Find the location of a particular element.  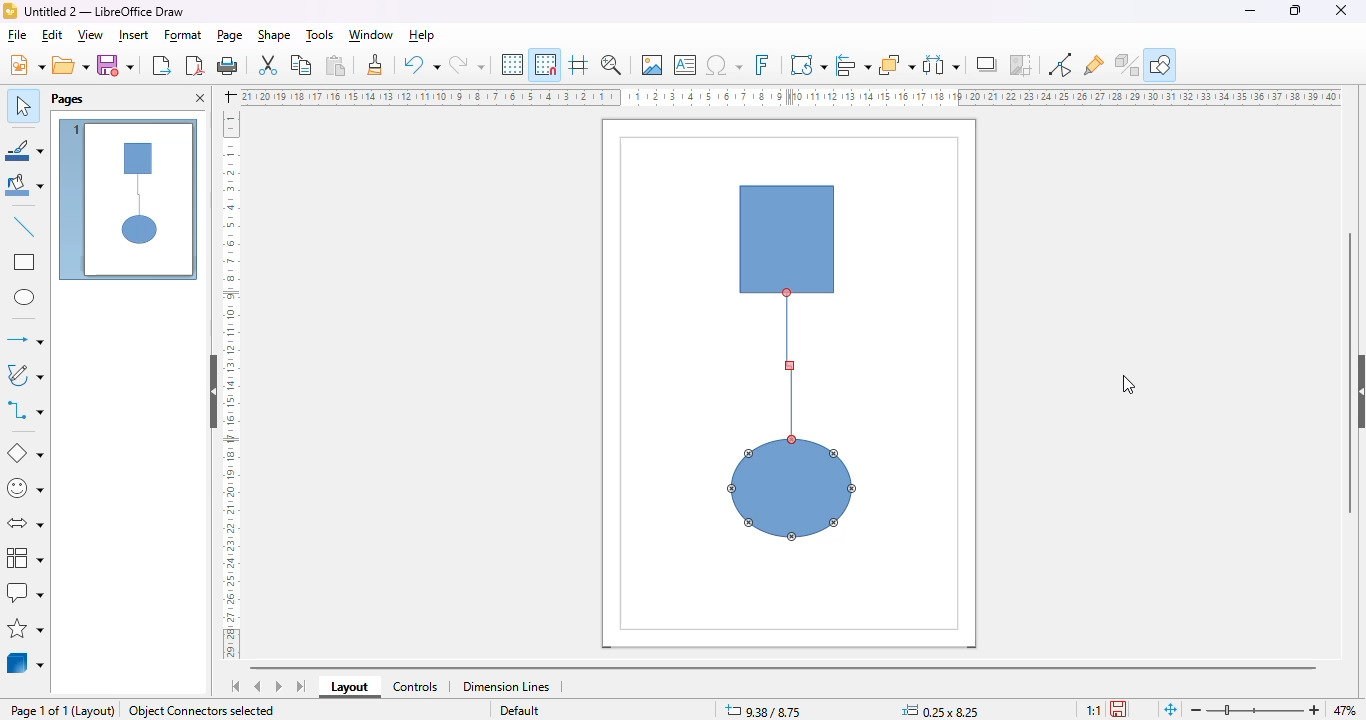

transformations is located at coordinates (808, 65).